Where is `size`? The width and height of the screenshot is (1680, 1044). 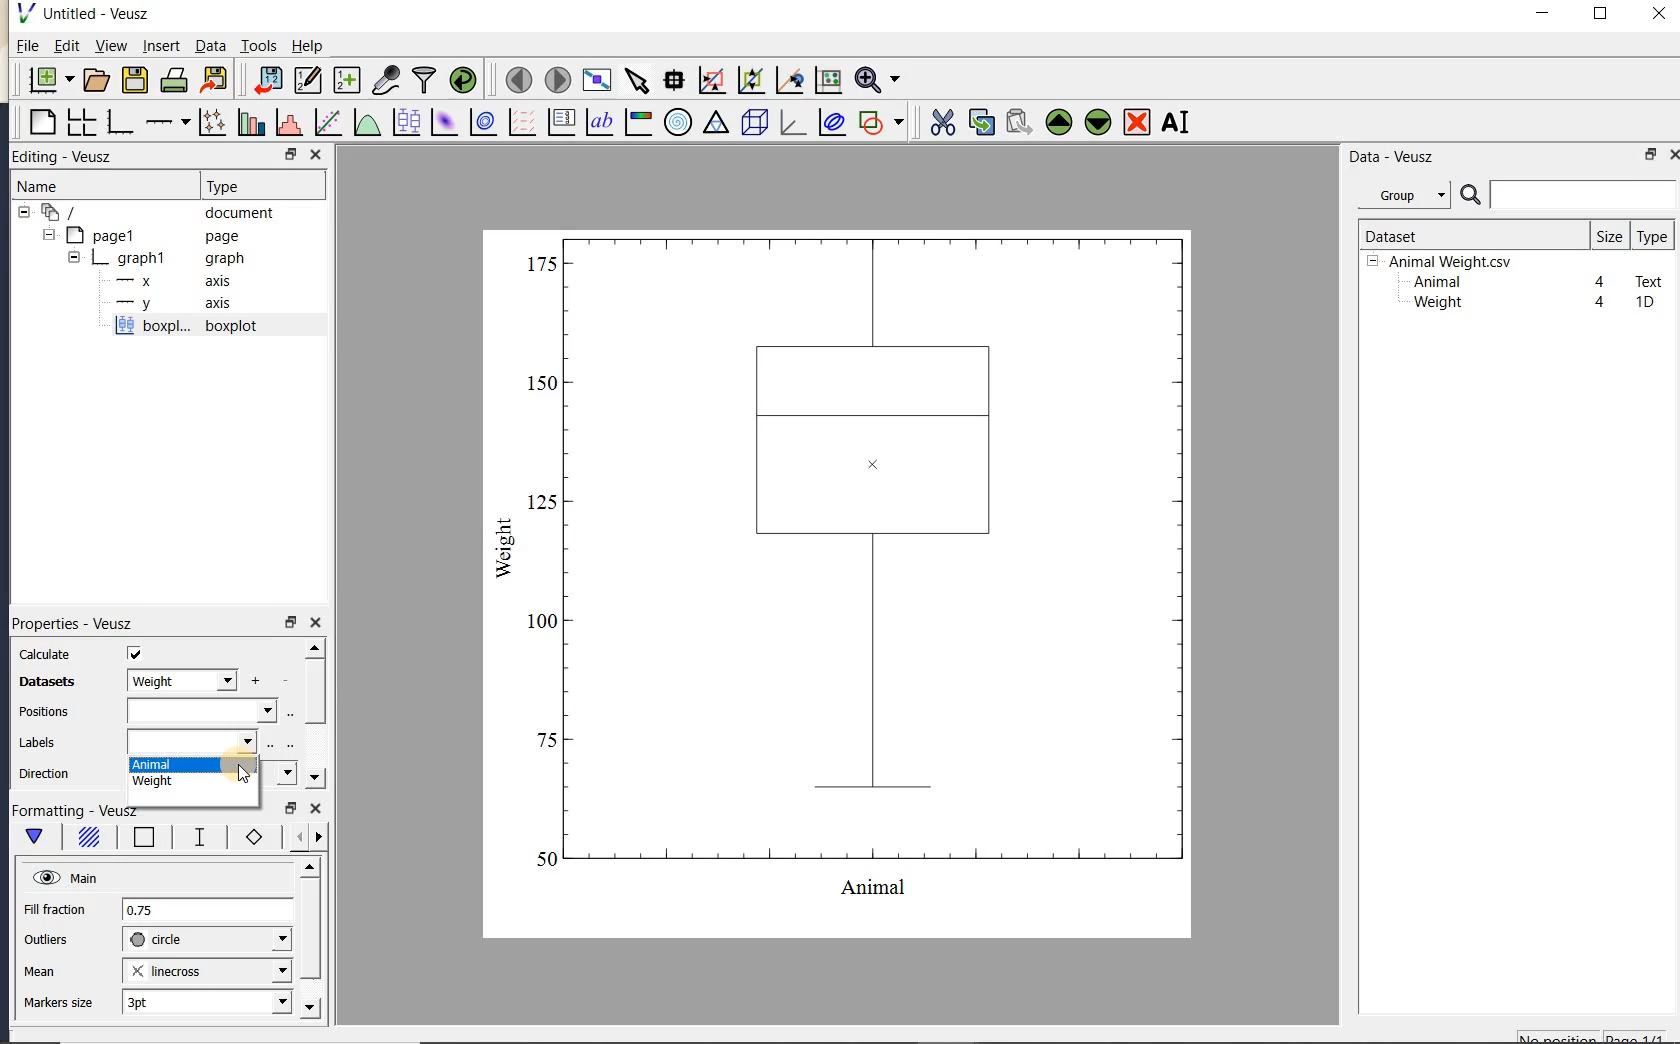
size is located at coordinates (1609, 235).